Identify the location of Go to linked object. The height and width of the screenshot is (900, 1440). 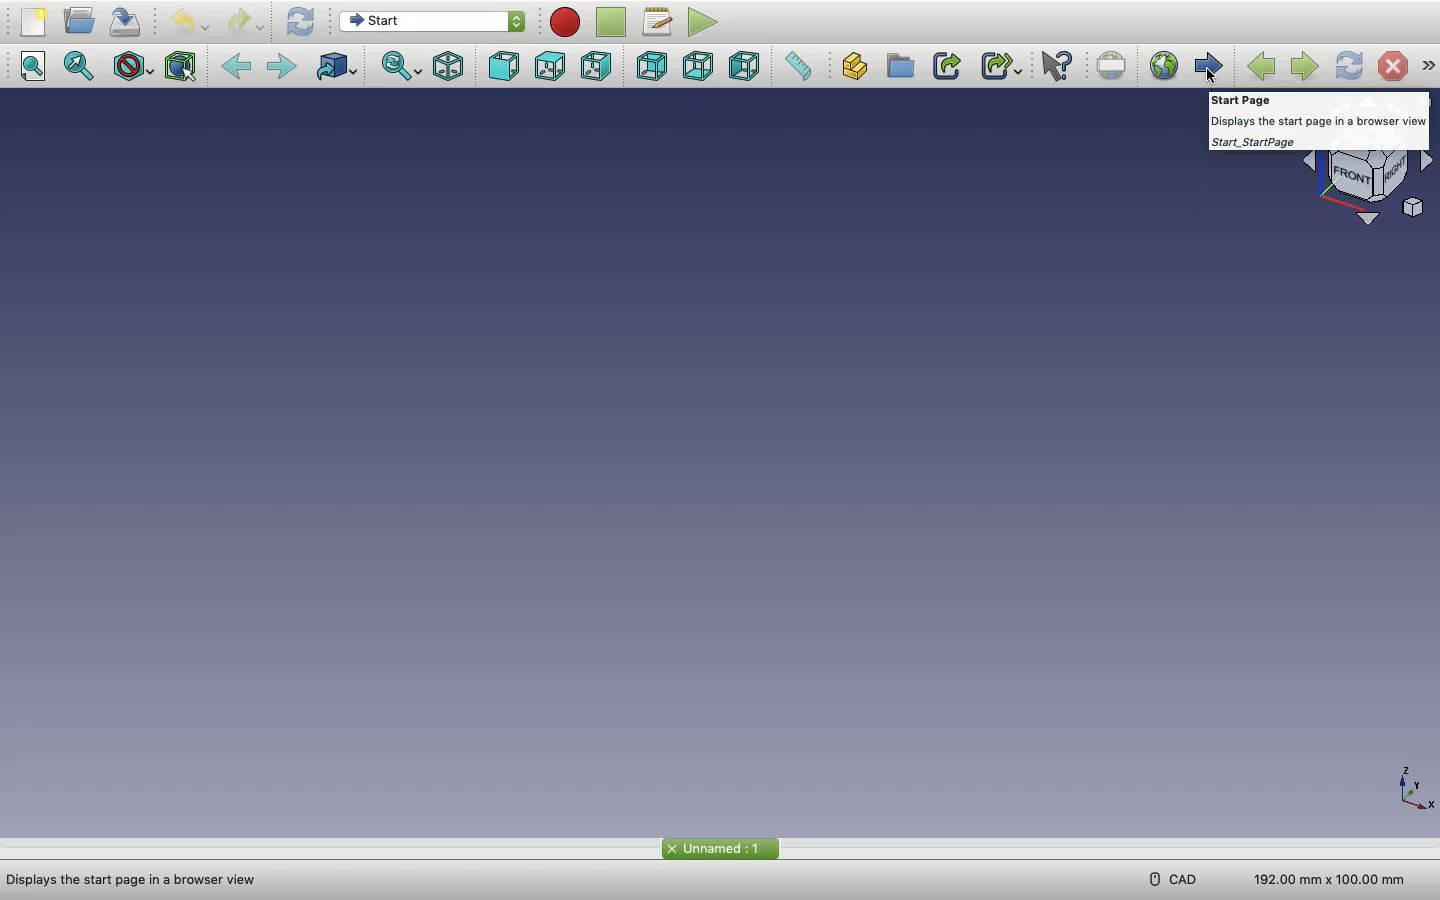
(335, 66).